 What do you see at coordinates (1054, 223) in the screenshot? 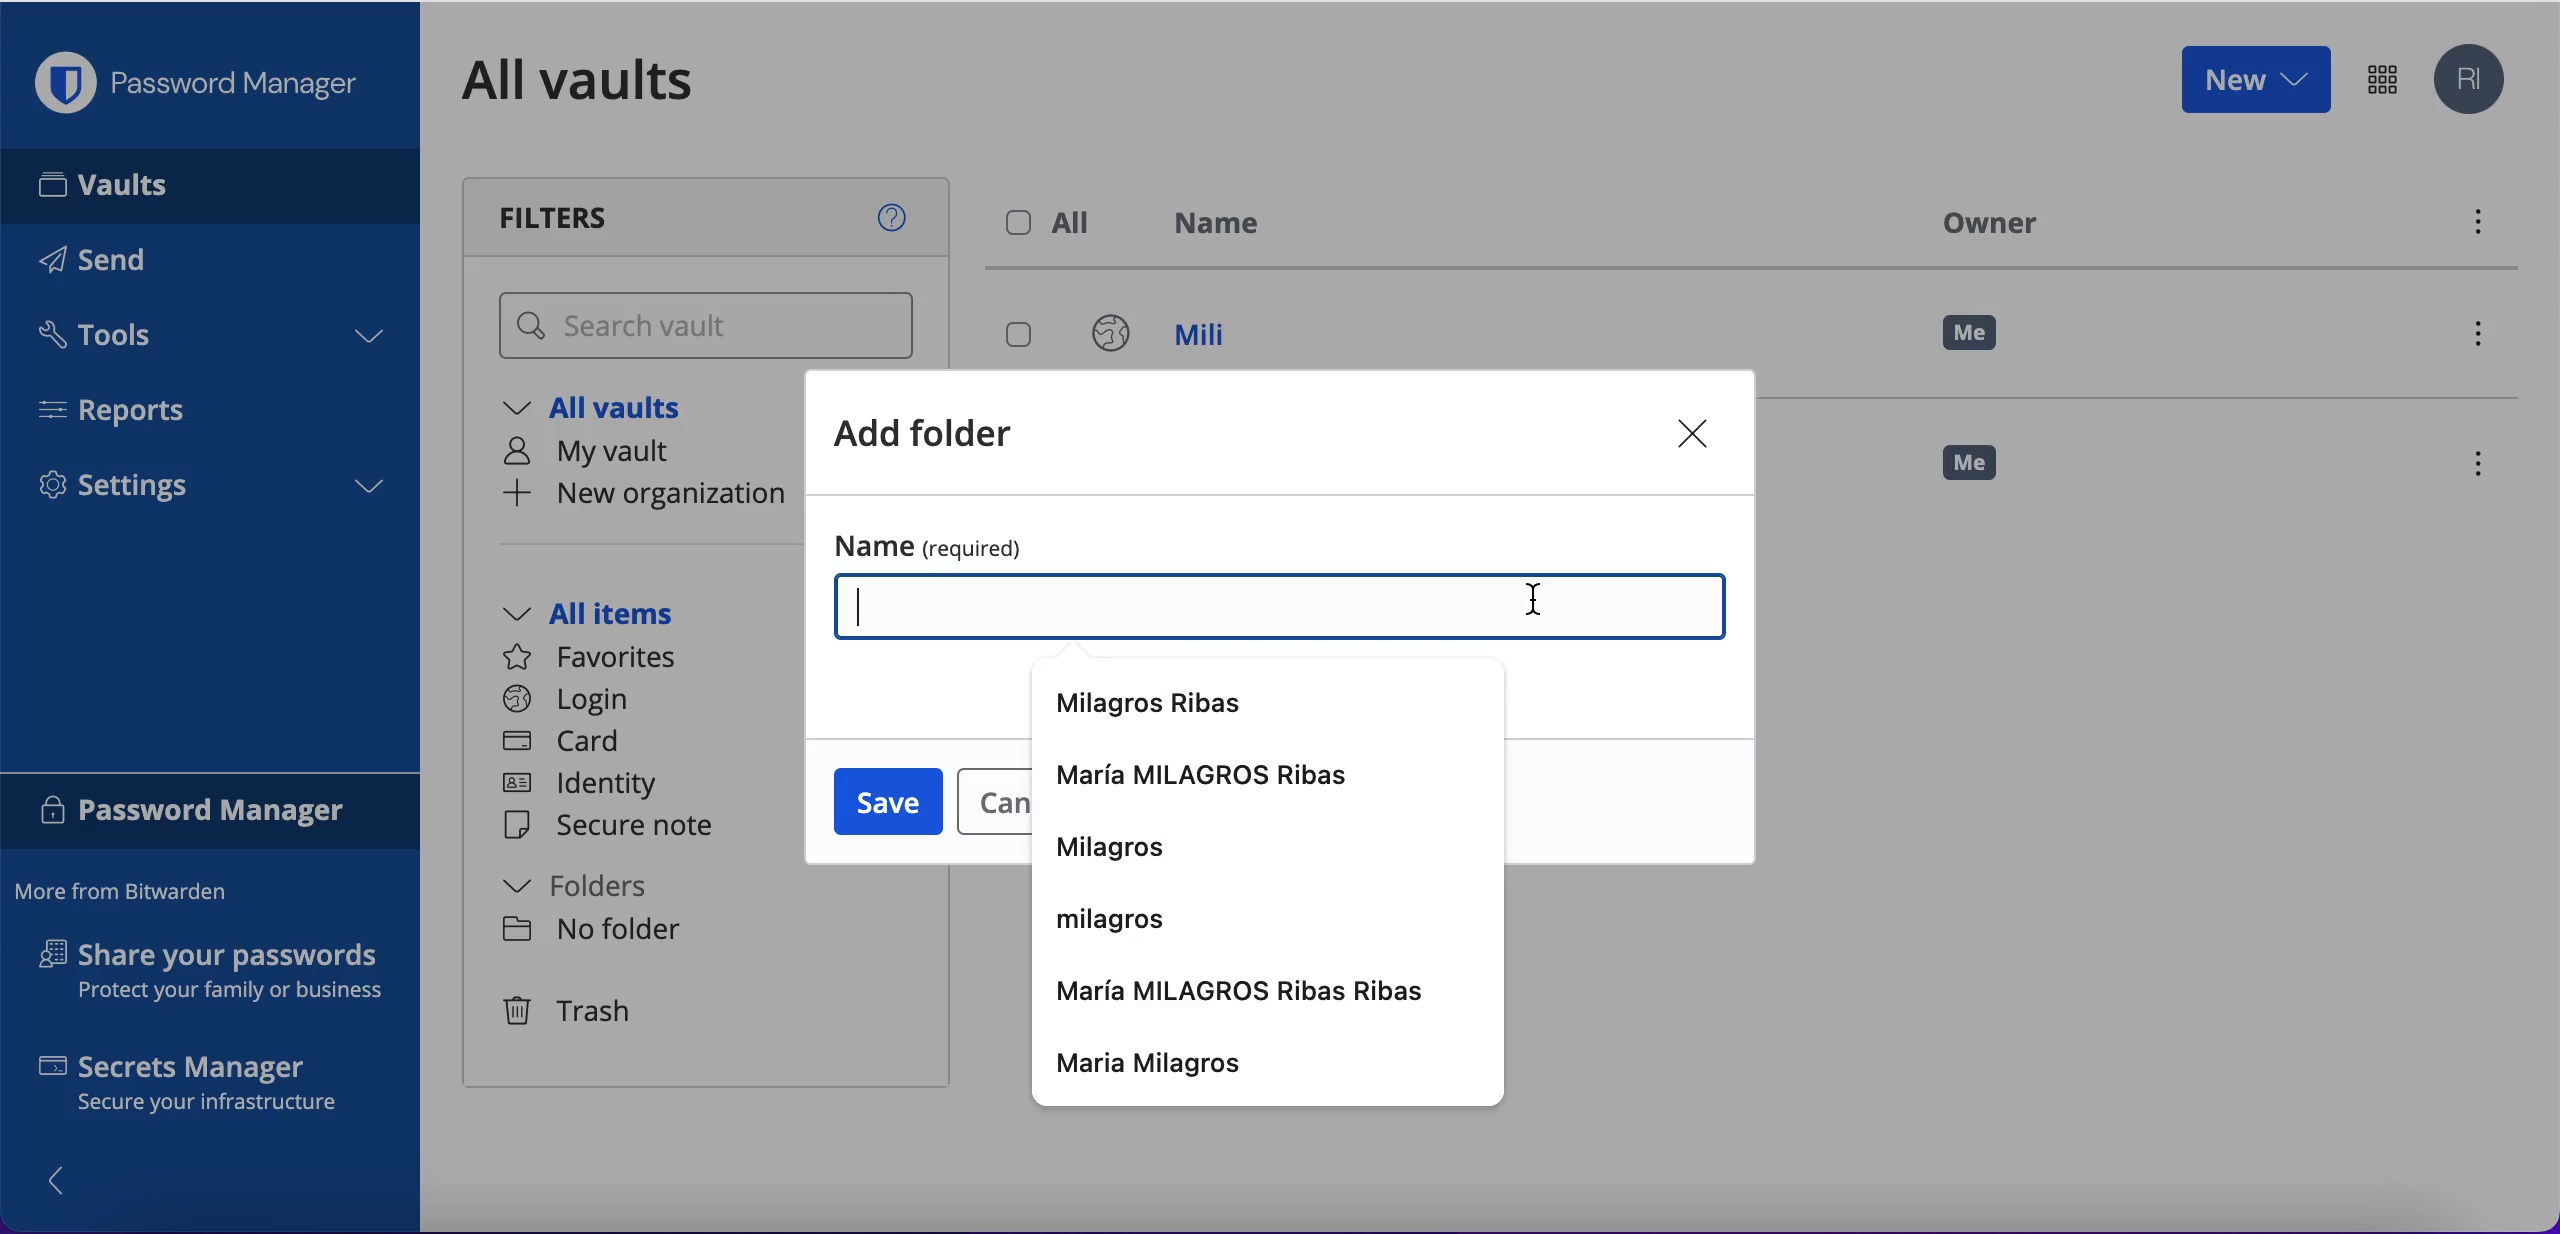
I see `all` at bounding box center [1054, 223].